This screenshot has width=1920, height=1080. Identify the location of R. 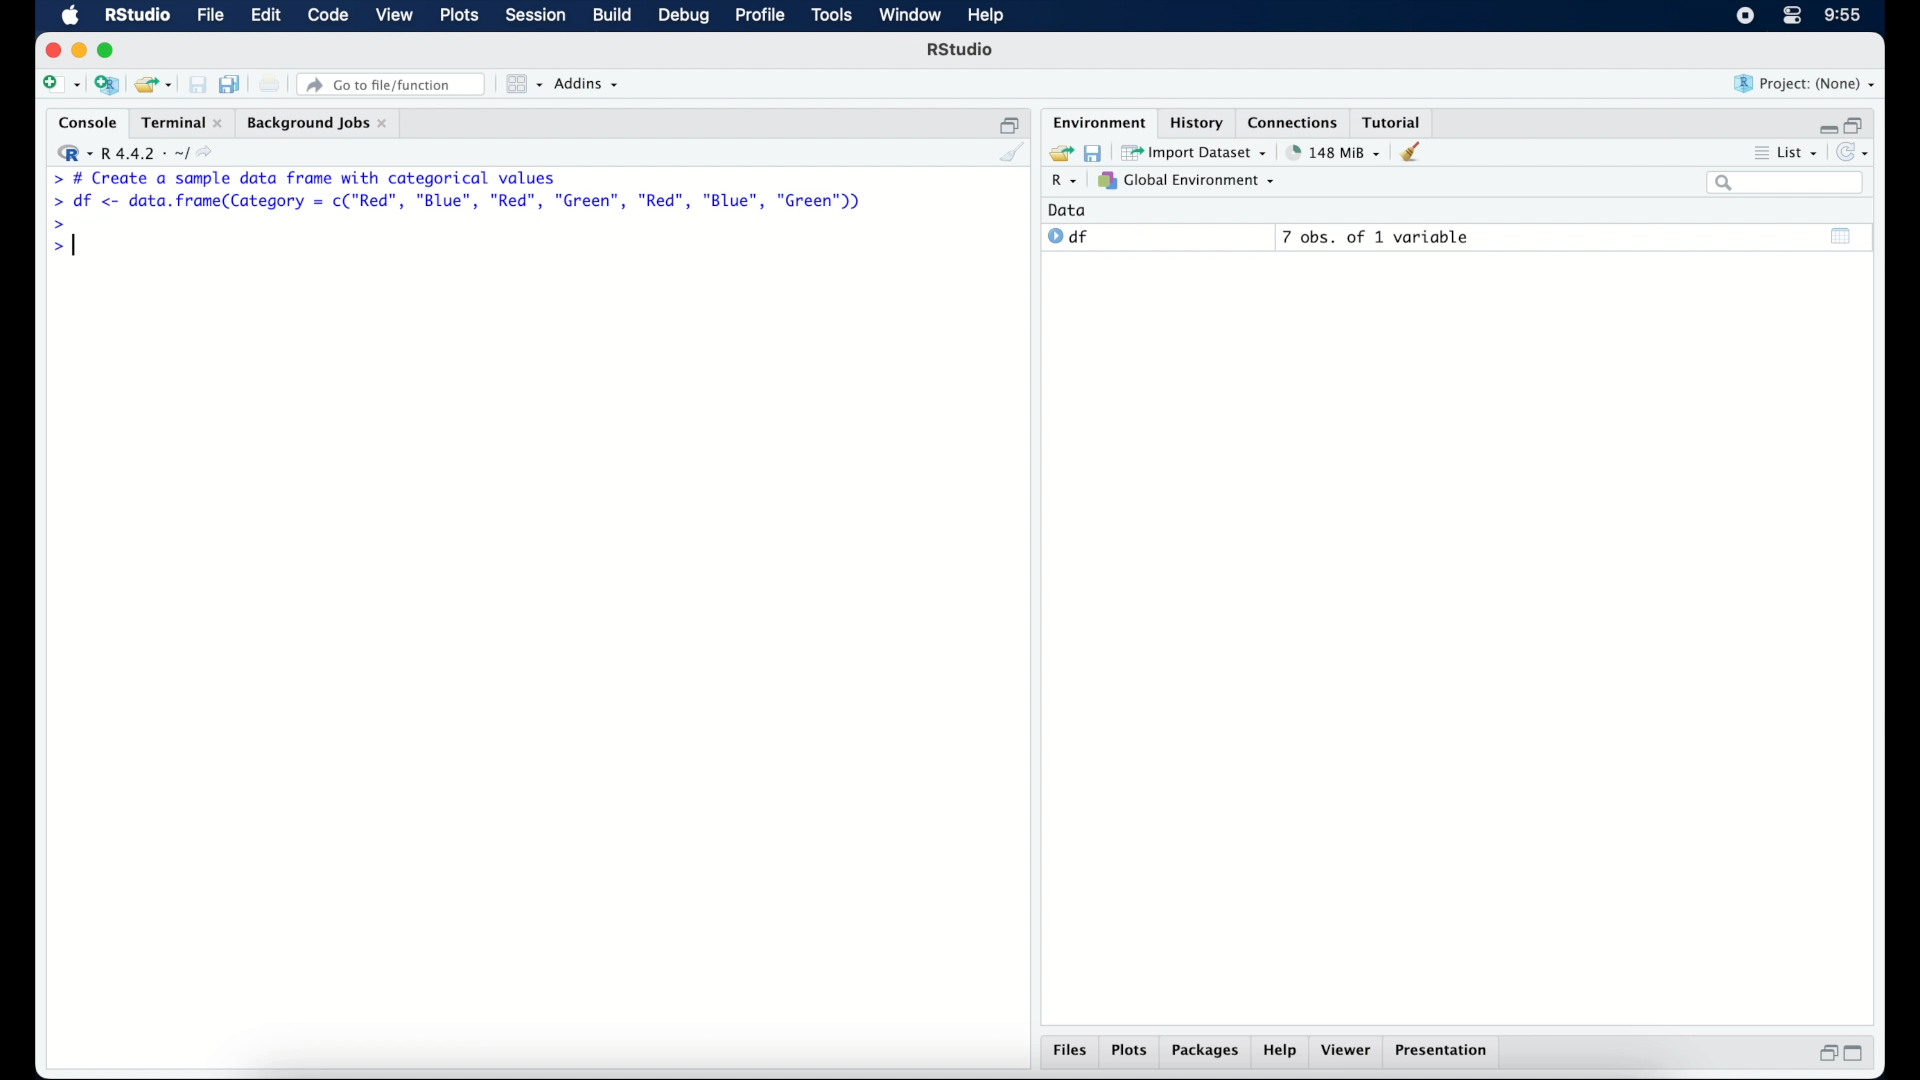
(1068, 182).